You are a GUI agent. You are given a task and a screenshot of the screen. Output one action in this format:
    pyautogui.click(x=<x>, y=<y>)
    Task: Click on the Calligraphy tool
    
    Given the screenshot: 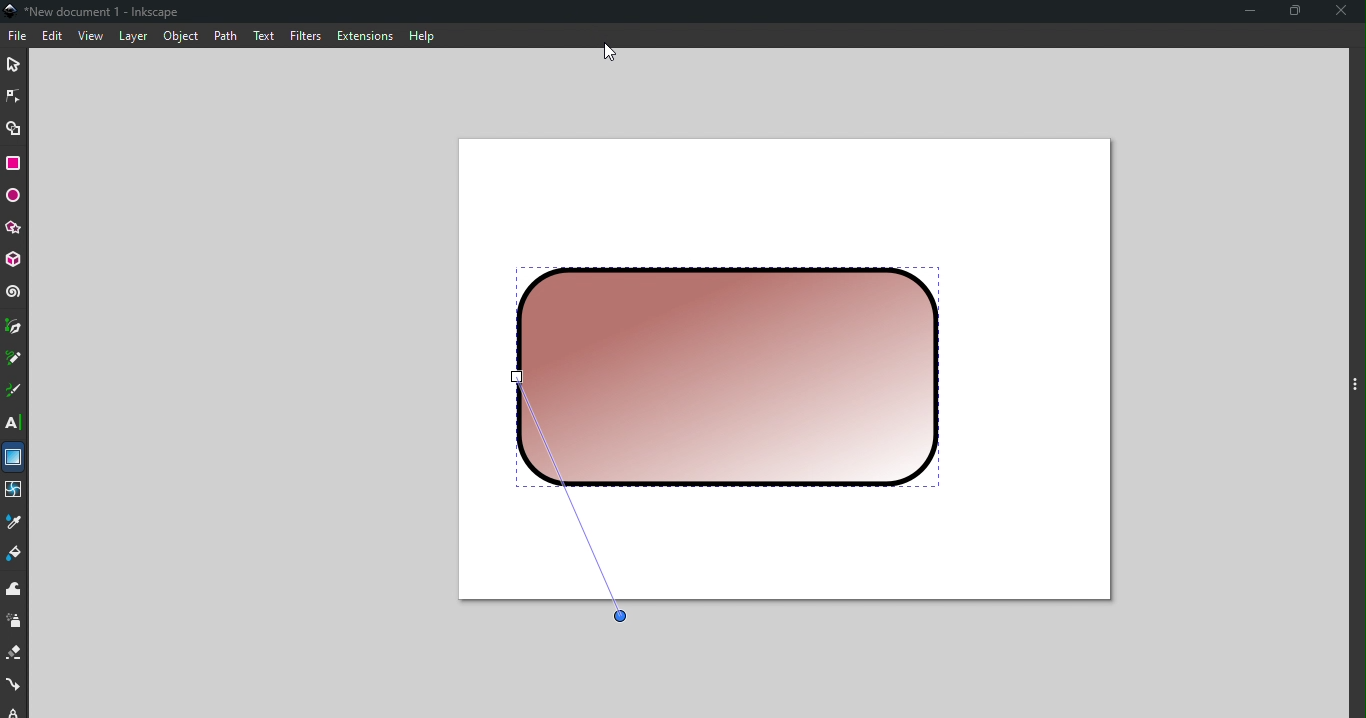 What is the action you would take?
    pyautogui.click(x=13, y=393)
    